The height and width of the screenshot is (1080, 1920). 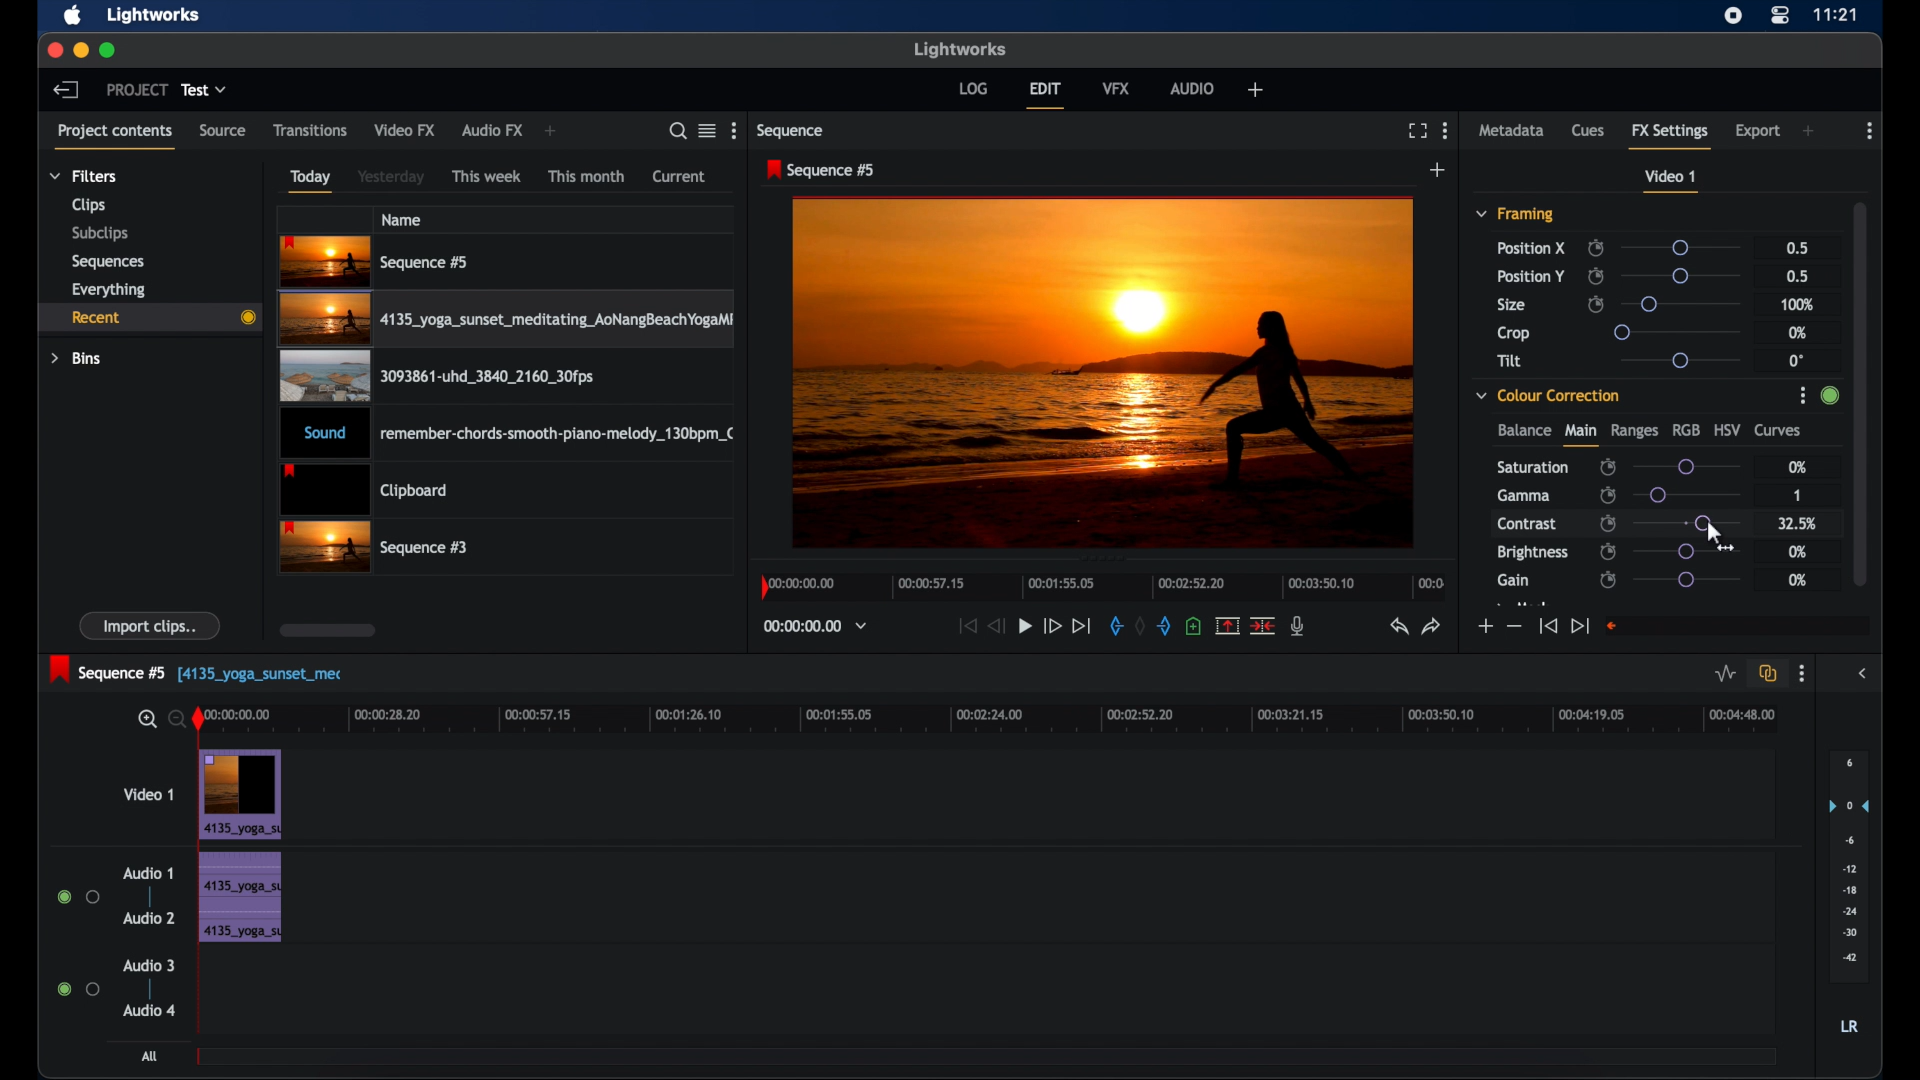 What do you see at coordinates (1684, 303) in the screenshot?
I see `slider` at bounding box center [1684, 303].